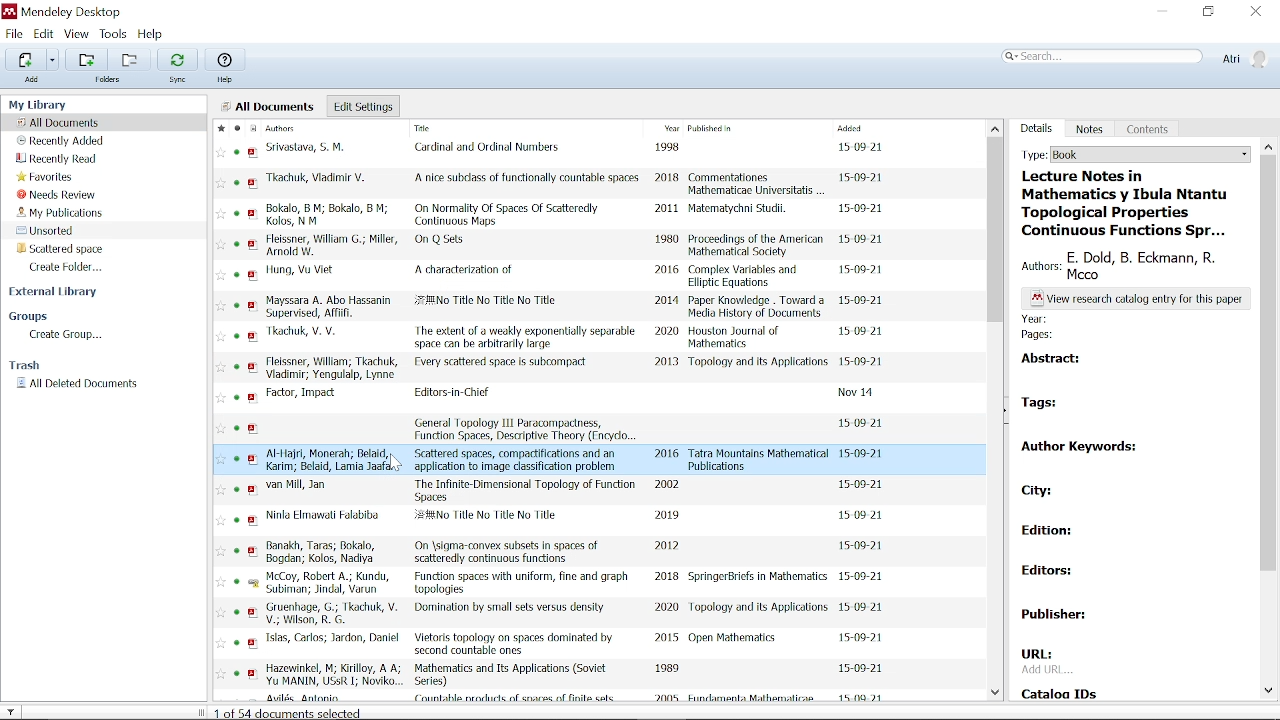 The image size is (1280, 720). I want to click on authors, so click(297, 486).